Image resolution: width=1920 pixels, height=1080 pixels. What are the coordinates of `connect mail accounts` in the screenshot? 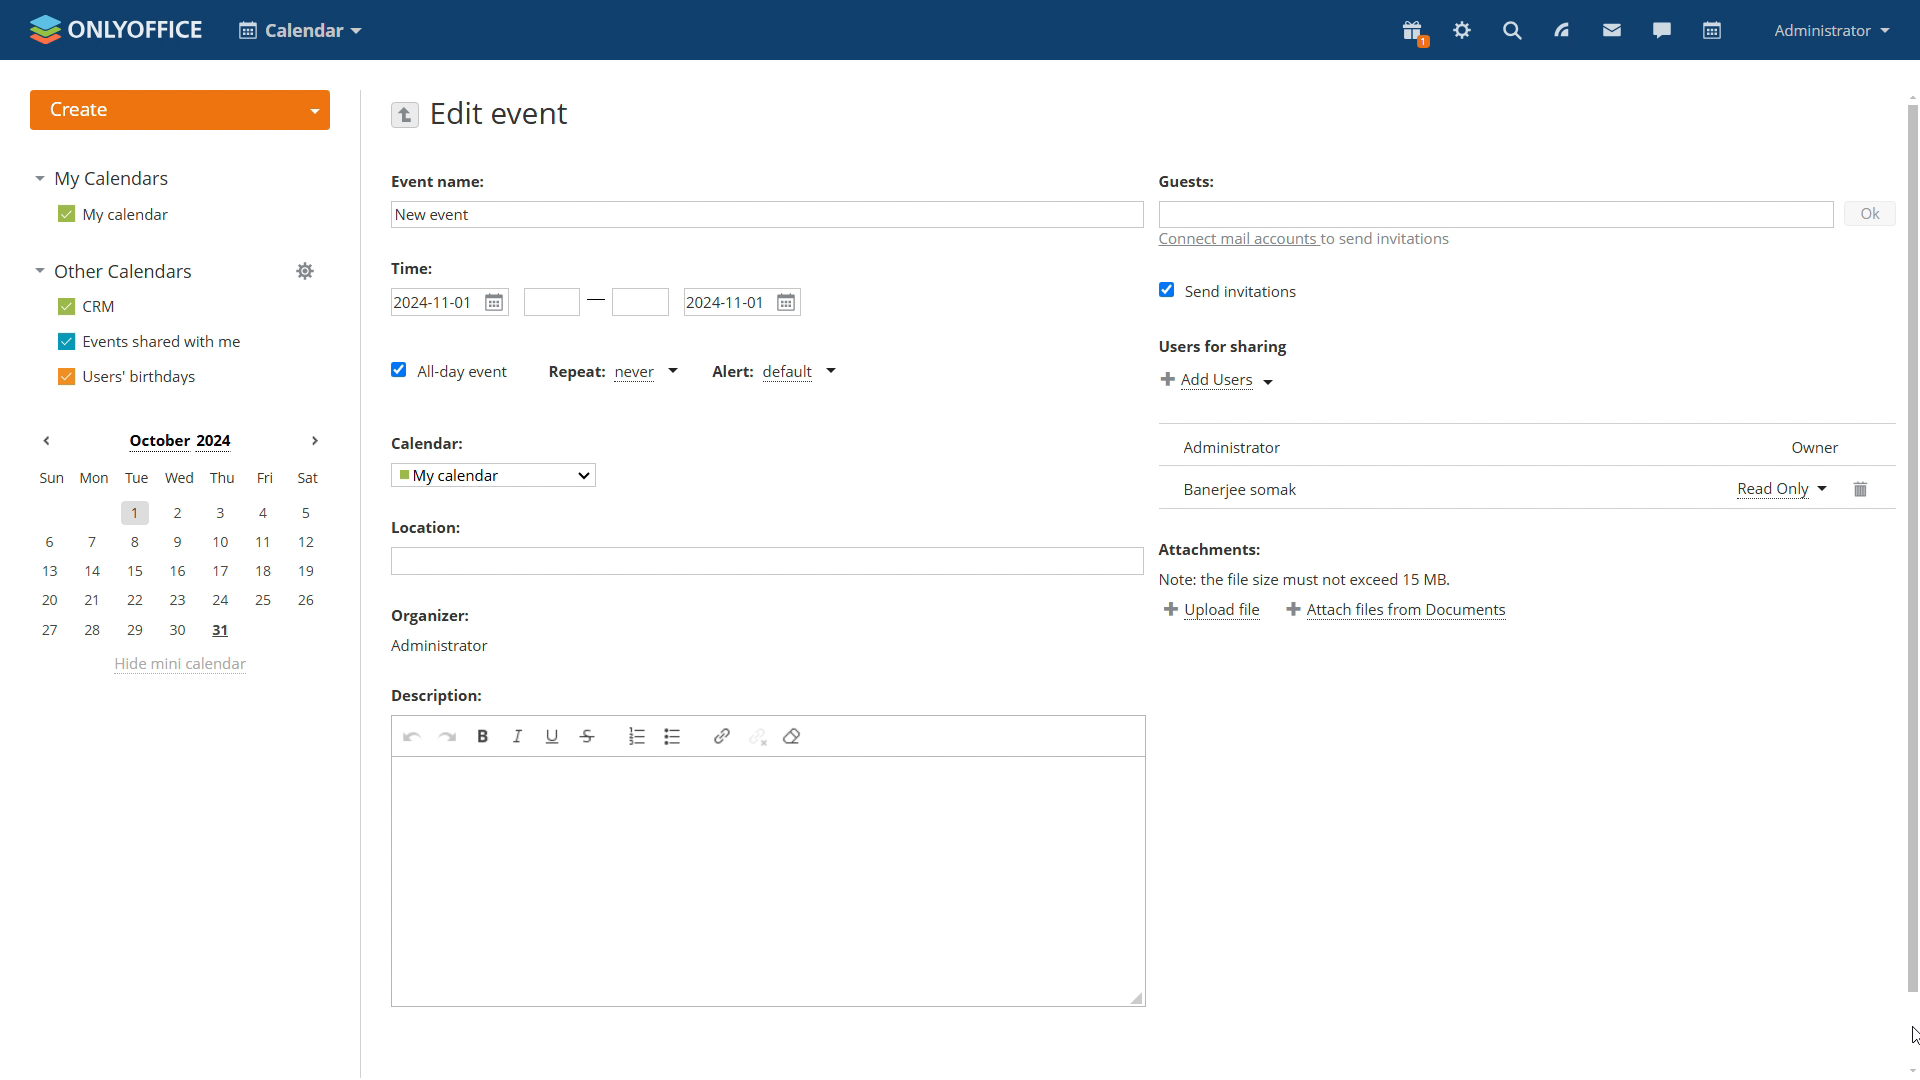 It's located at (1235, 243).